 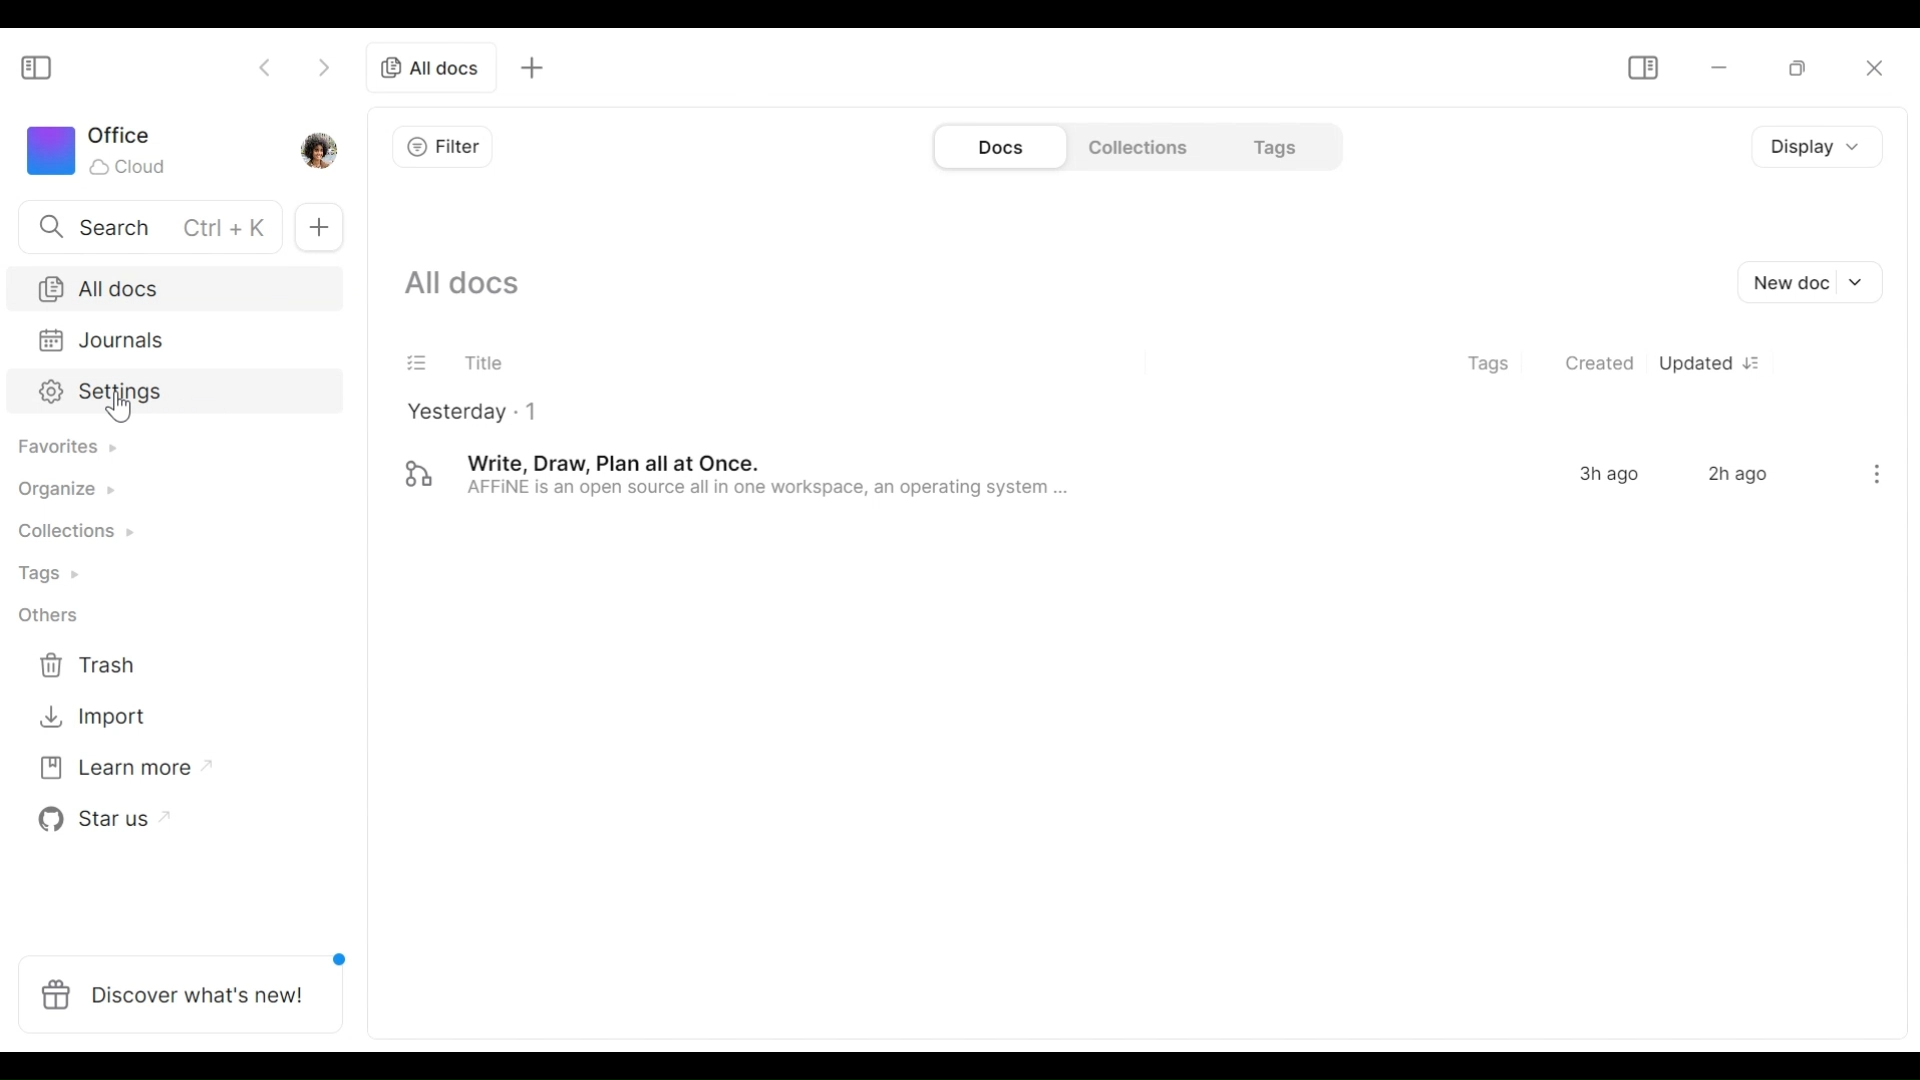 I want to click on Workspace icon, so click(x=95, y=150).